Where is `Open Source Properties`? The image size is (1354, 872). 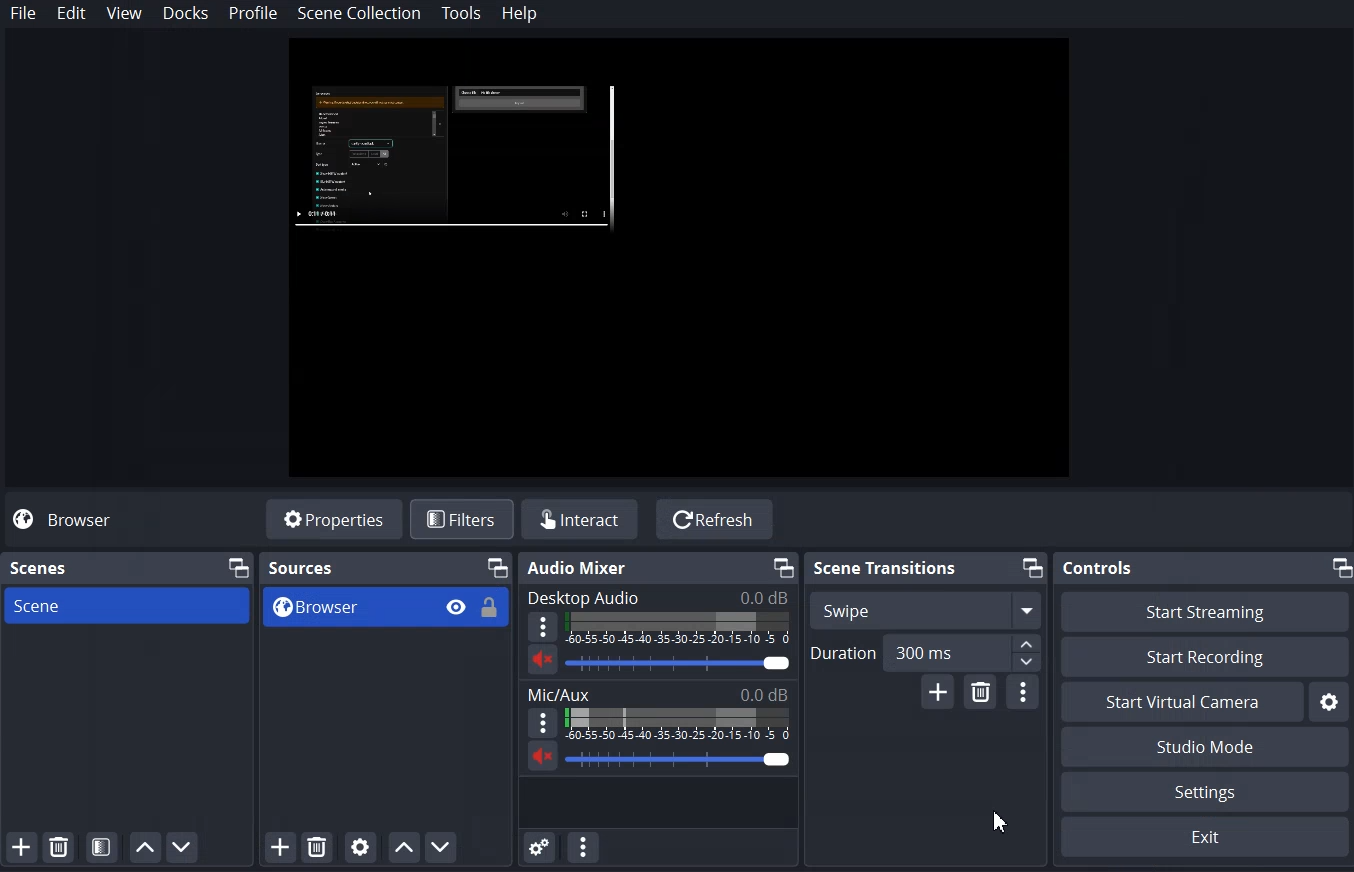
Open Source Properties is located at coordinates (360, 848).